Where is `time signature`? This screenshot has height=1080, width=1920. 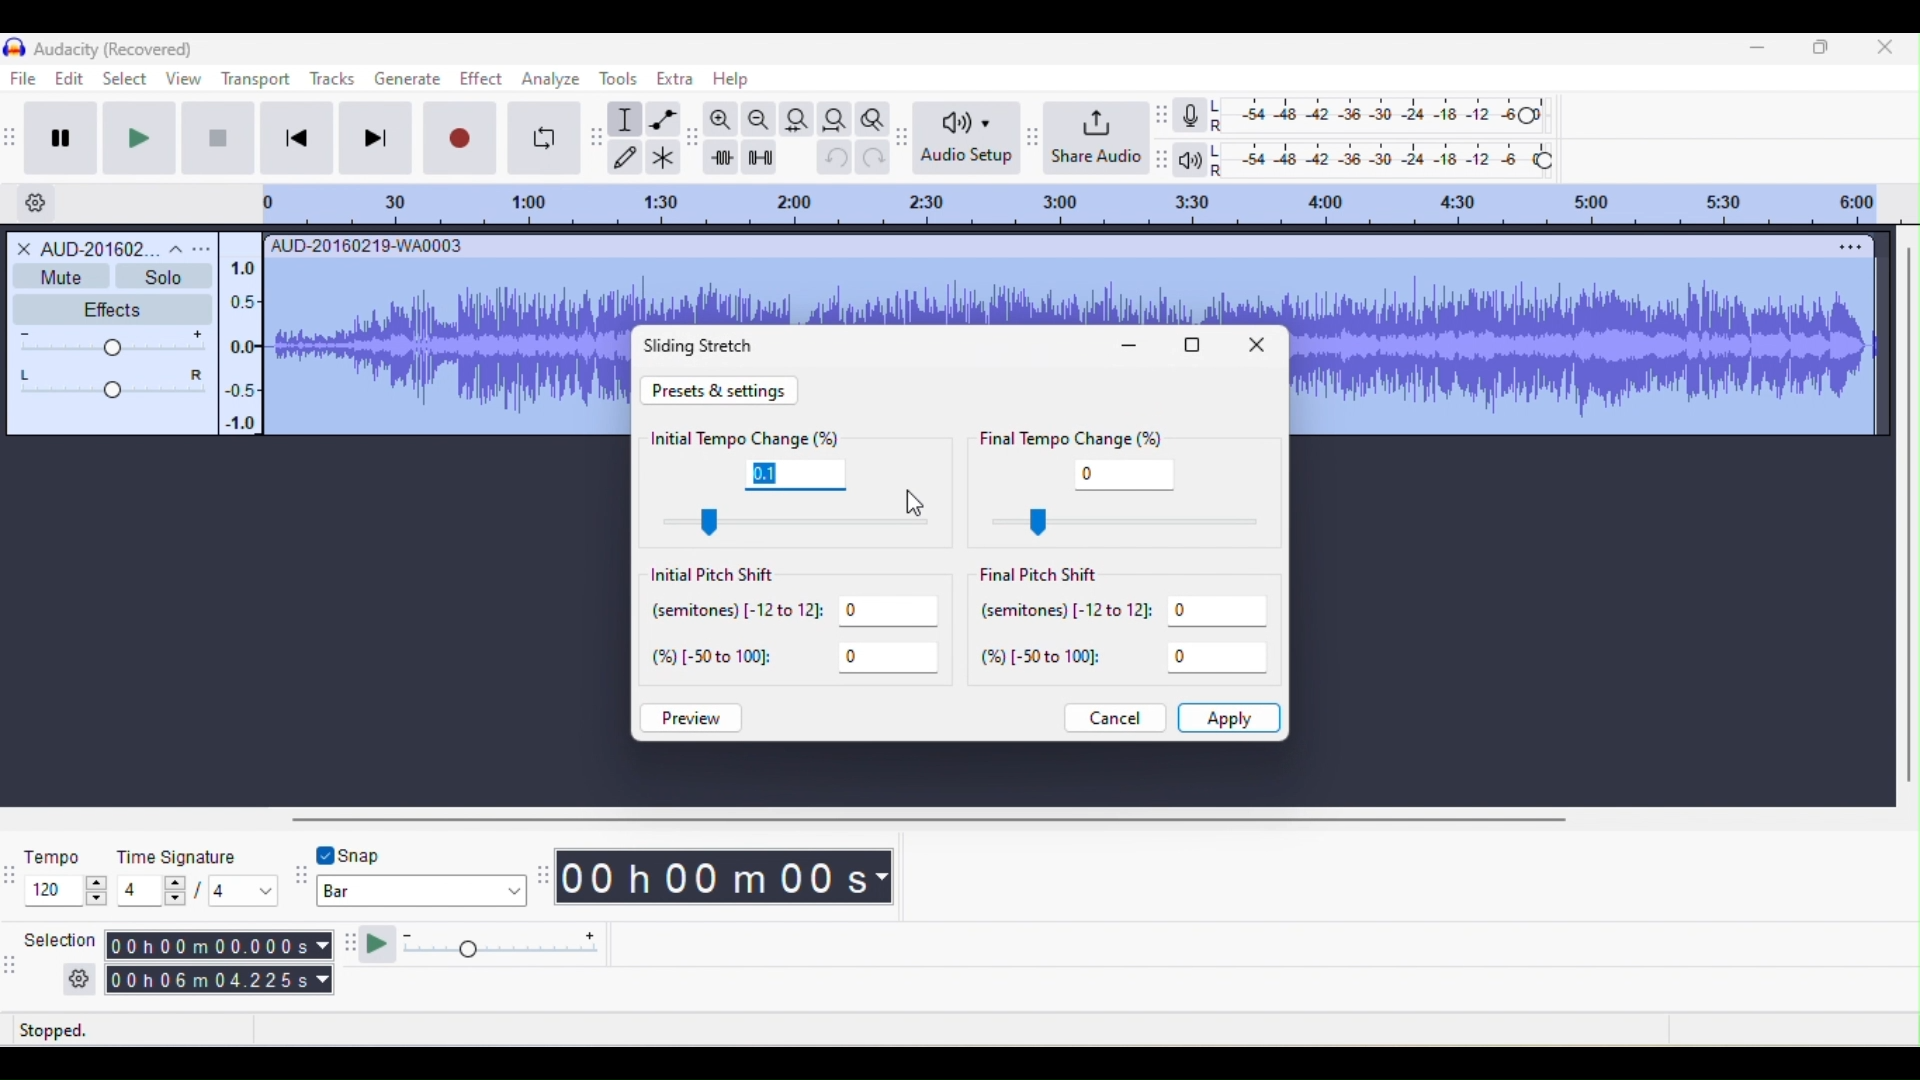 time signature is located at coordinates (199, 874).